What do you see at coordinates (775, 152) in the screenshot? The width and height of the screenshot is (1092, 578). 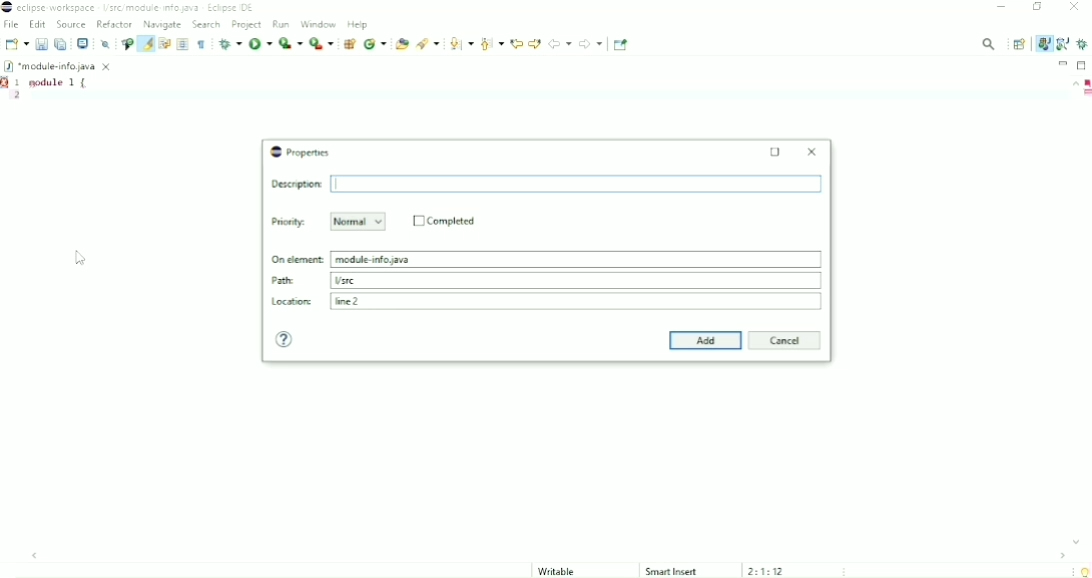 I see `Maximize` at bounding box center [775, 152].